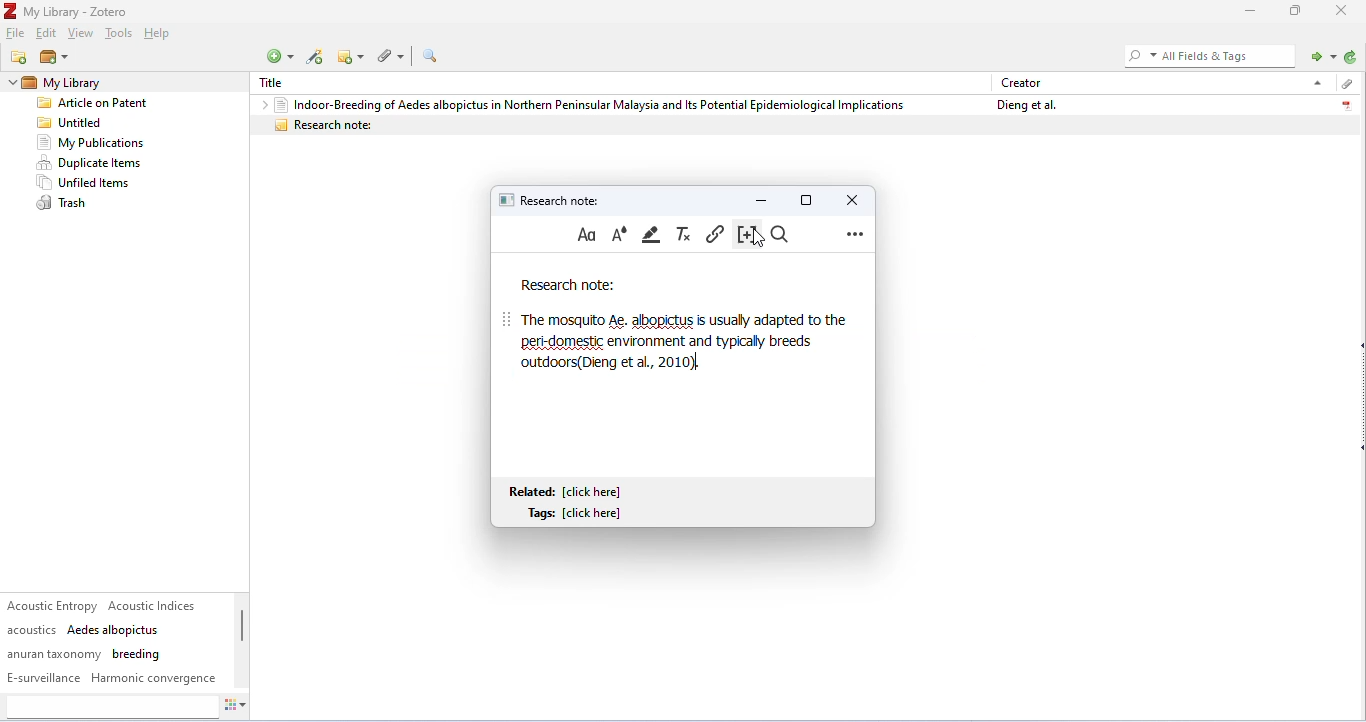  I want to click on help, so click(160, 35).